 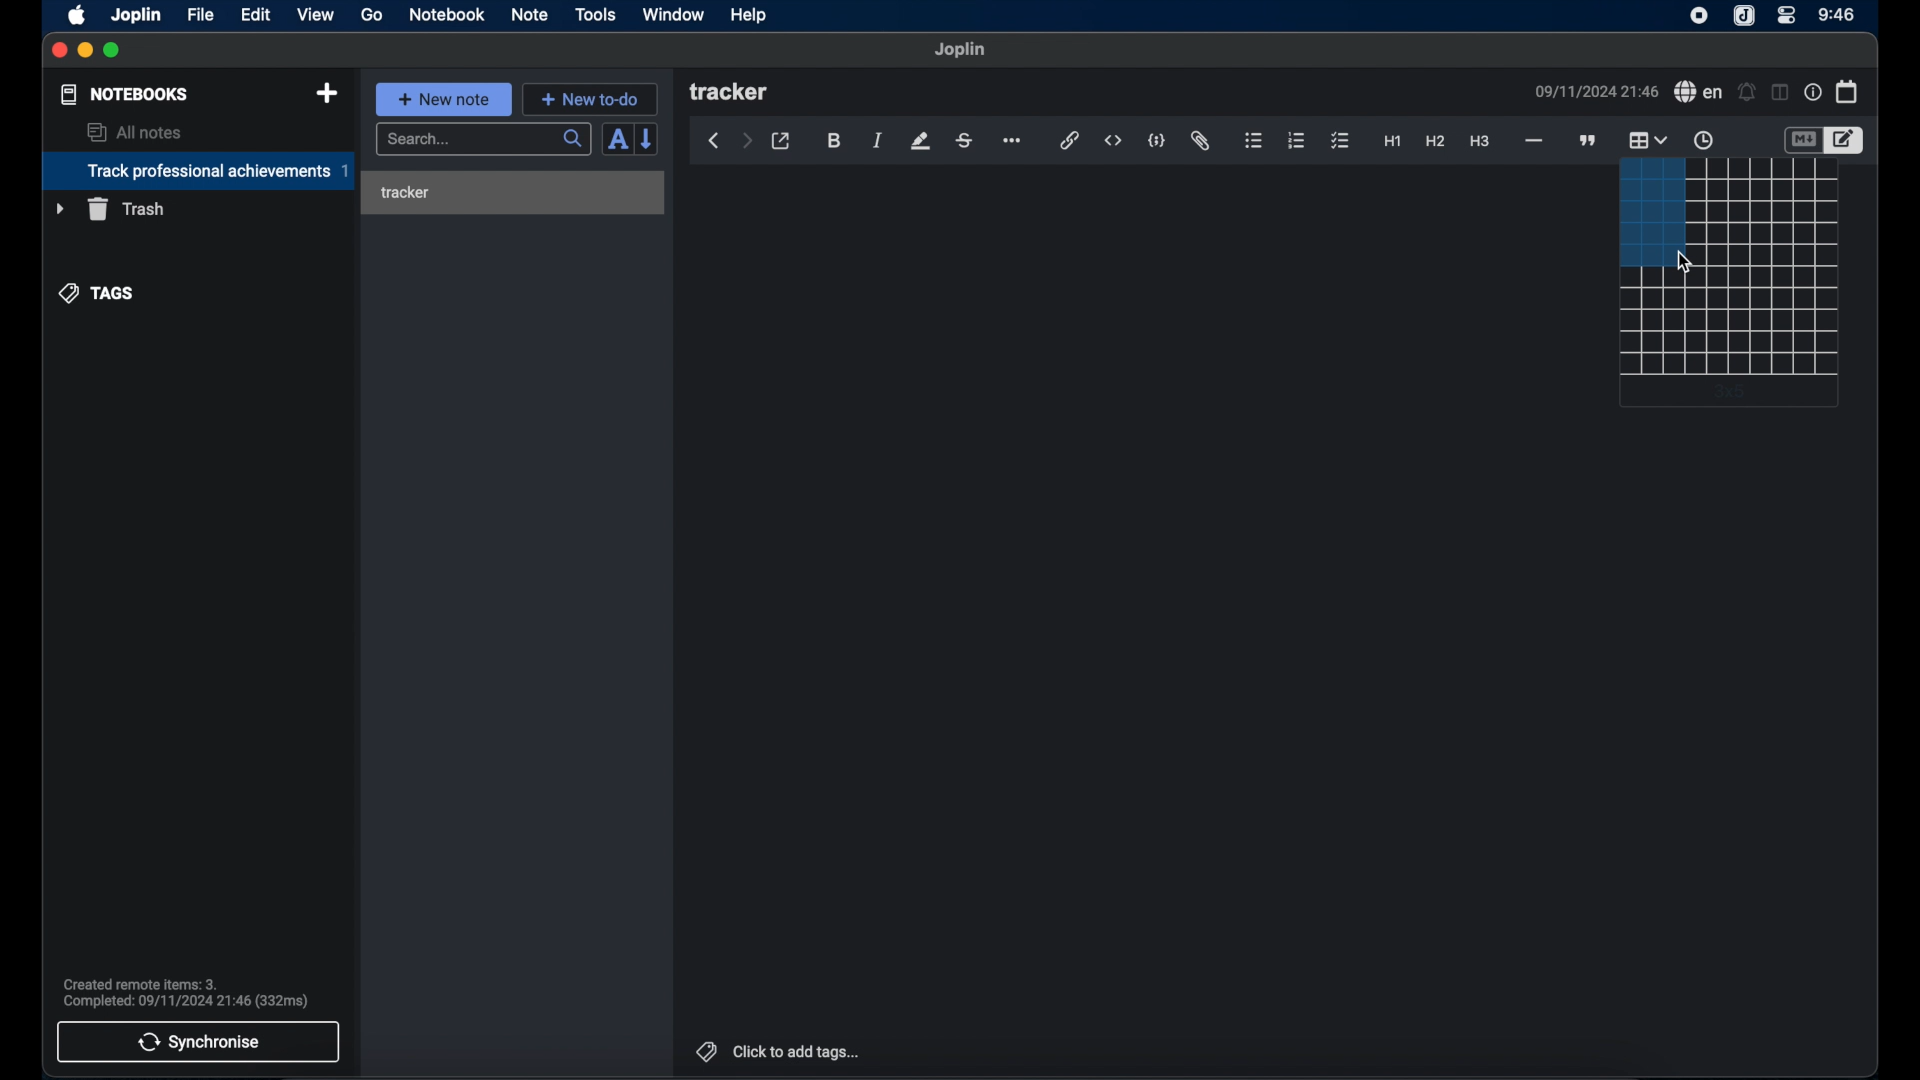 I want to click on edit, so click(x=257, y=14).